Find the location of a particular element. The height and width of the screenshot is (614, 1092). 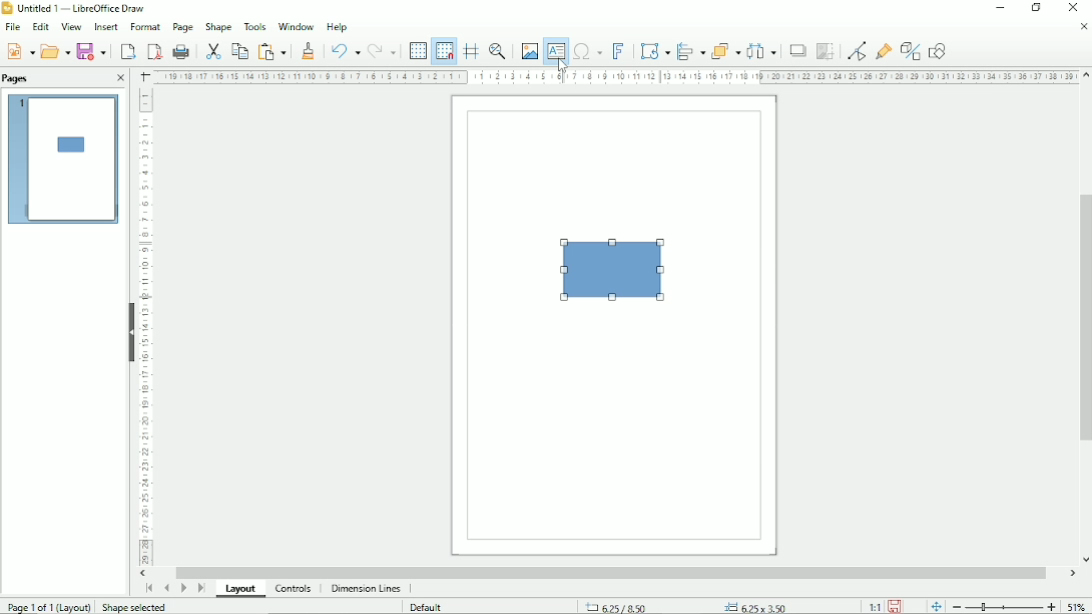

Scroll to last page is located at coordinates (201, 588).